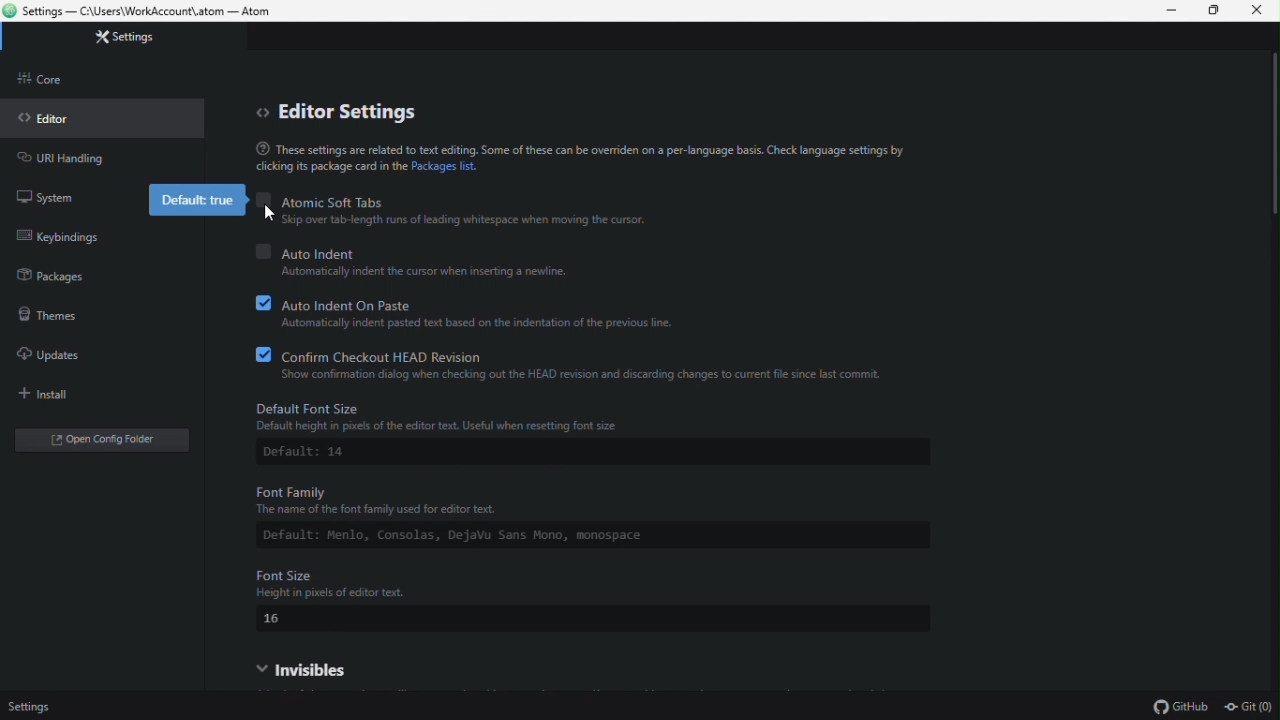 This screenshot has width=1280, height=720. Describe the element at coordinates (272, 213) in the screenshot. I see `cursor` at that location.